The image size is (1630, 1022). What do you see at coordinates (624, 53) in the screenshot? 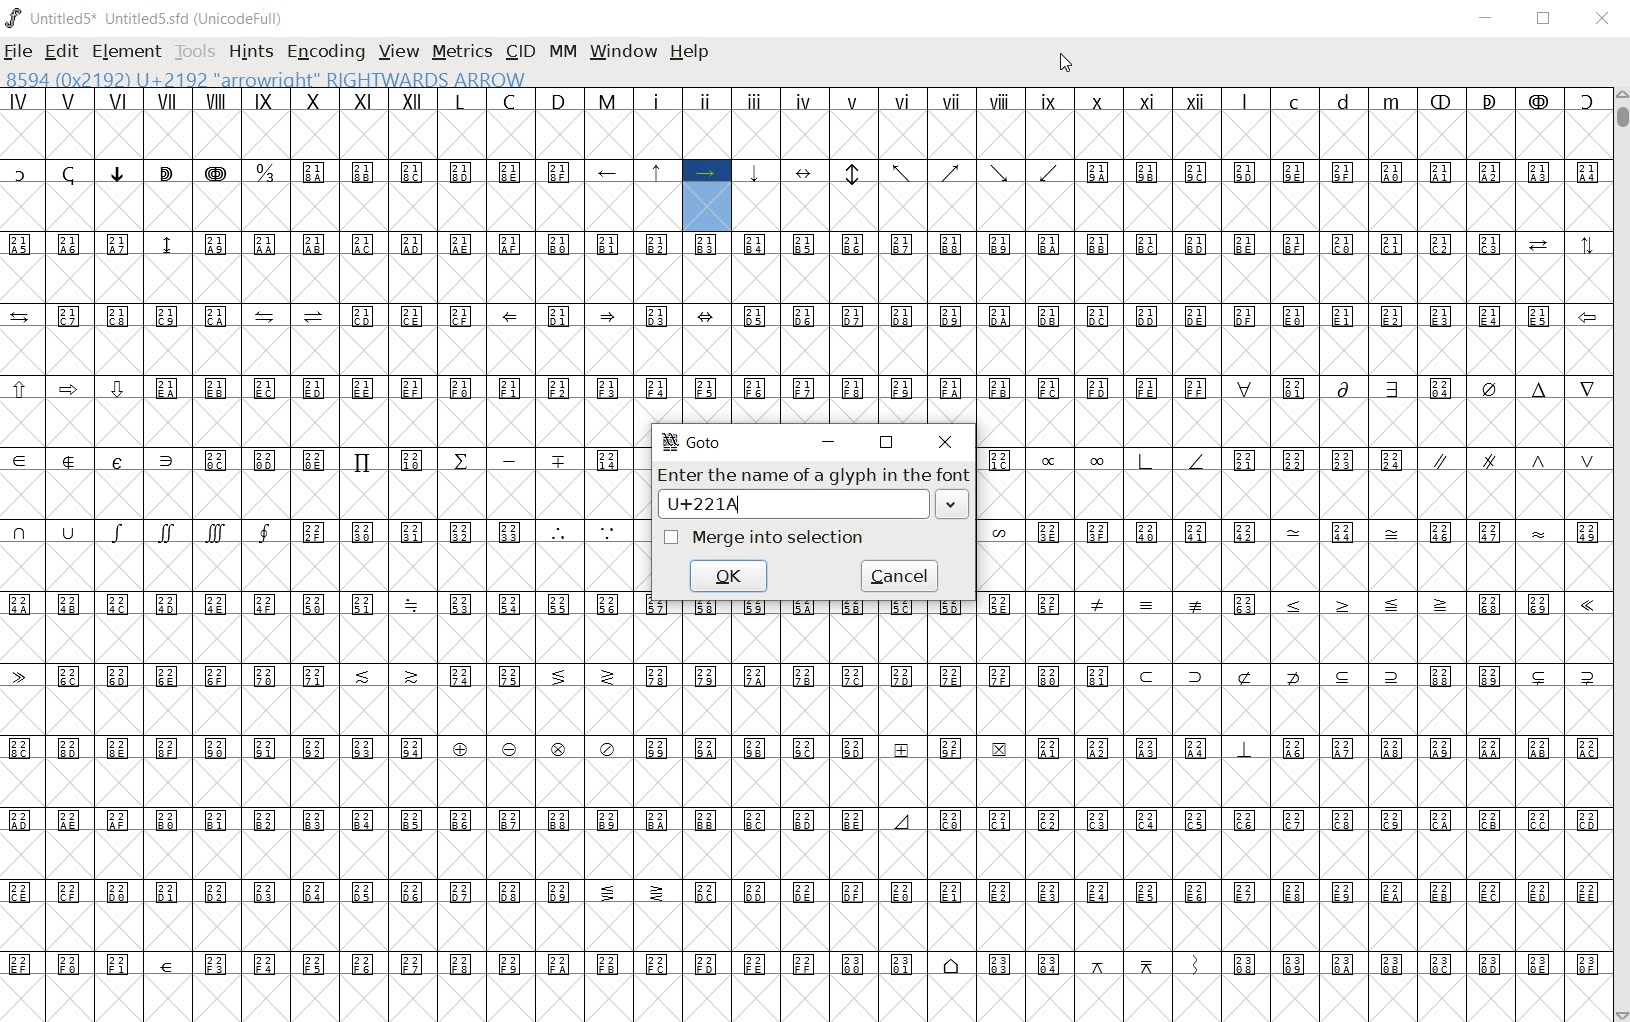
I see `WINDOW` at bounding box center [624, 53].